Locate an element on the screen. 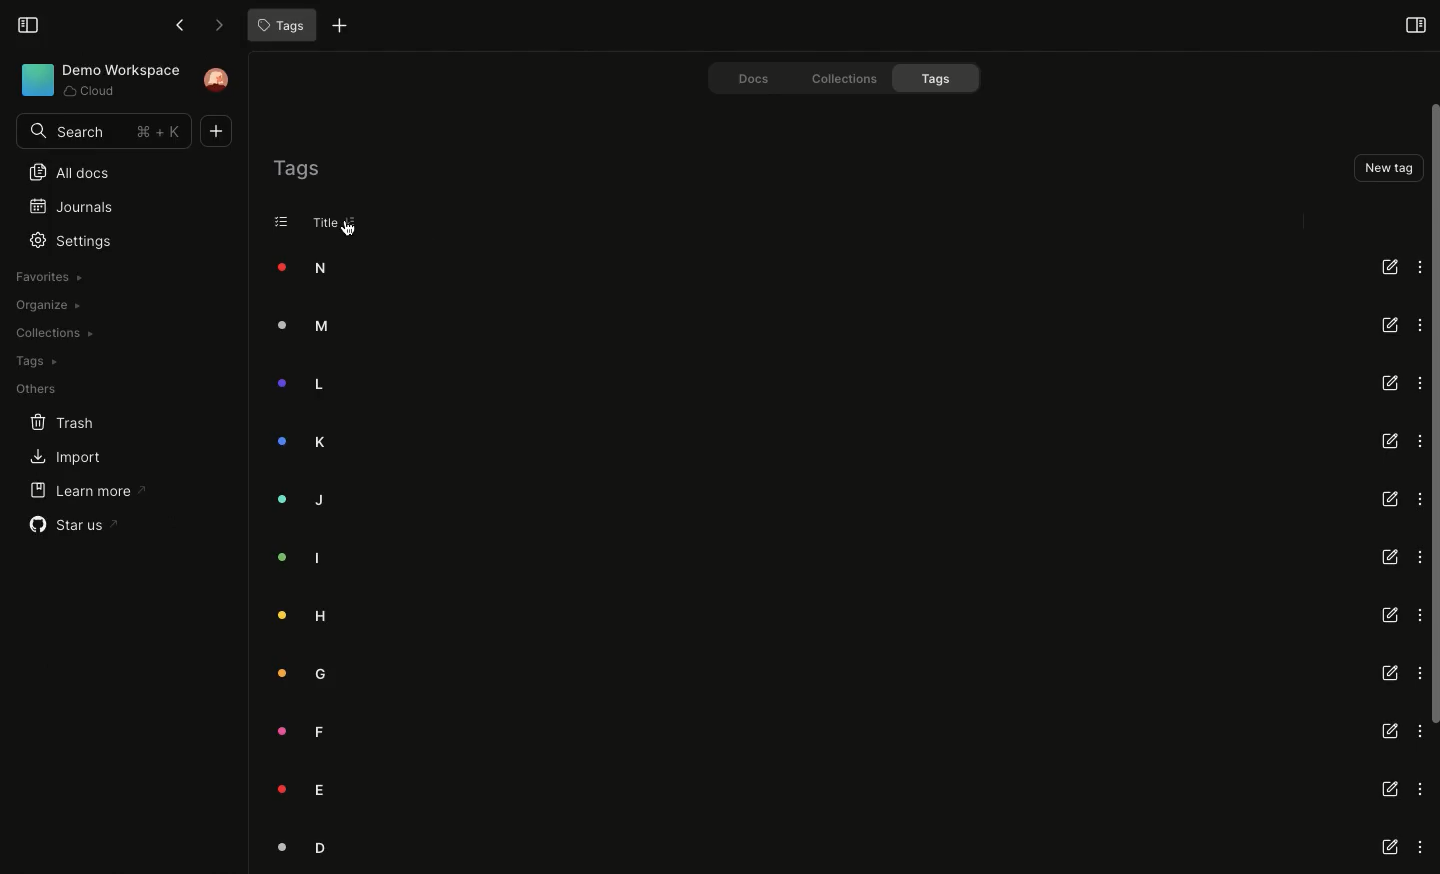  New tab is located at coordinates (335, 28).